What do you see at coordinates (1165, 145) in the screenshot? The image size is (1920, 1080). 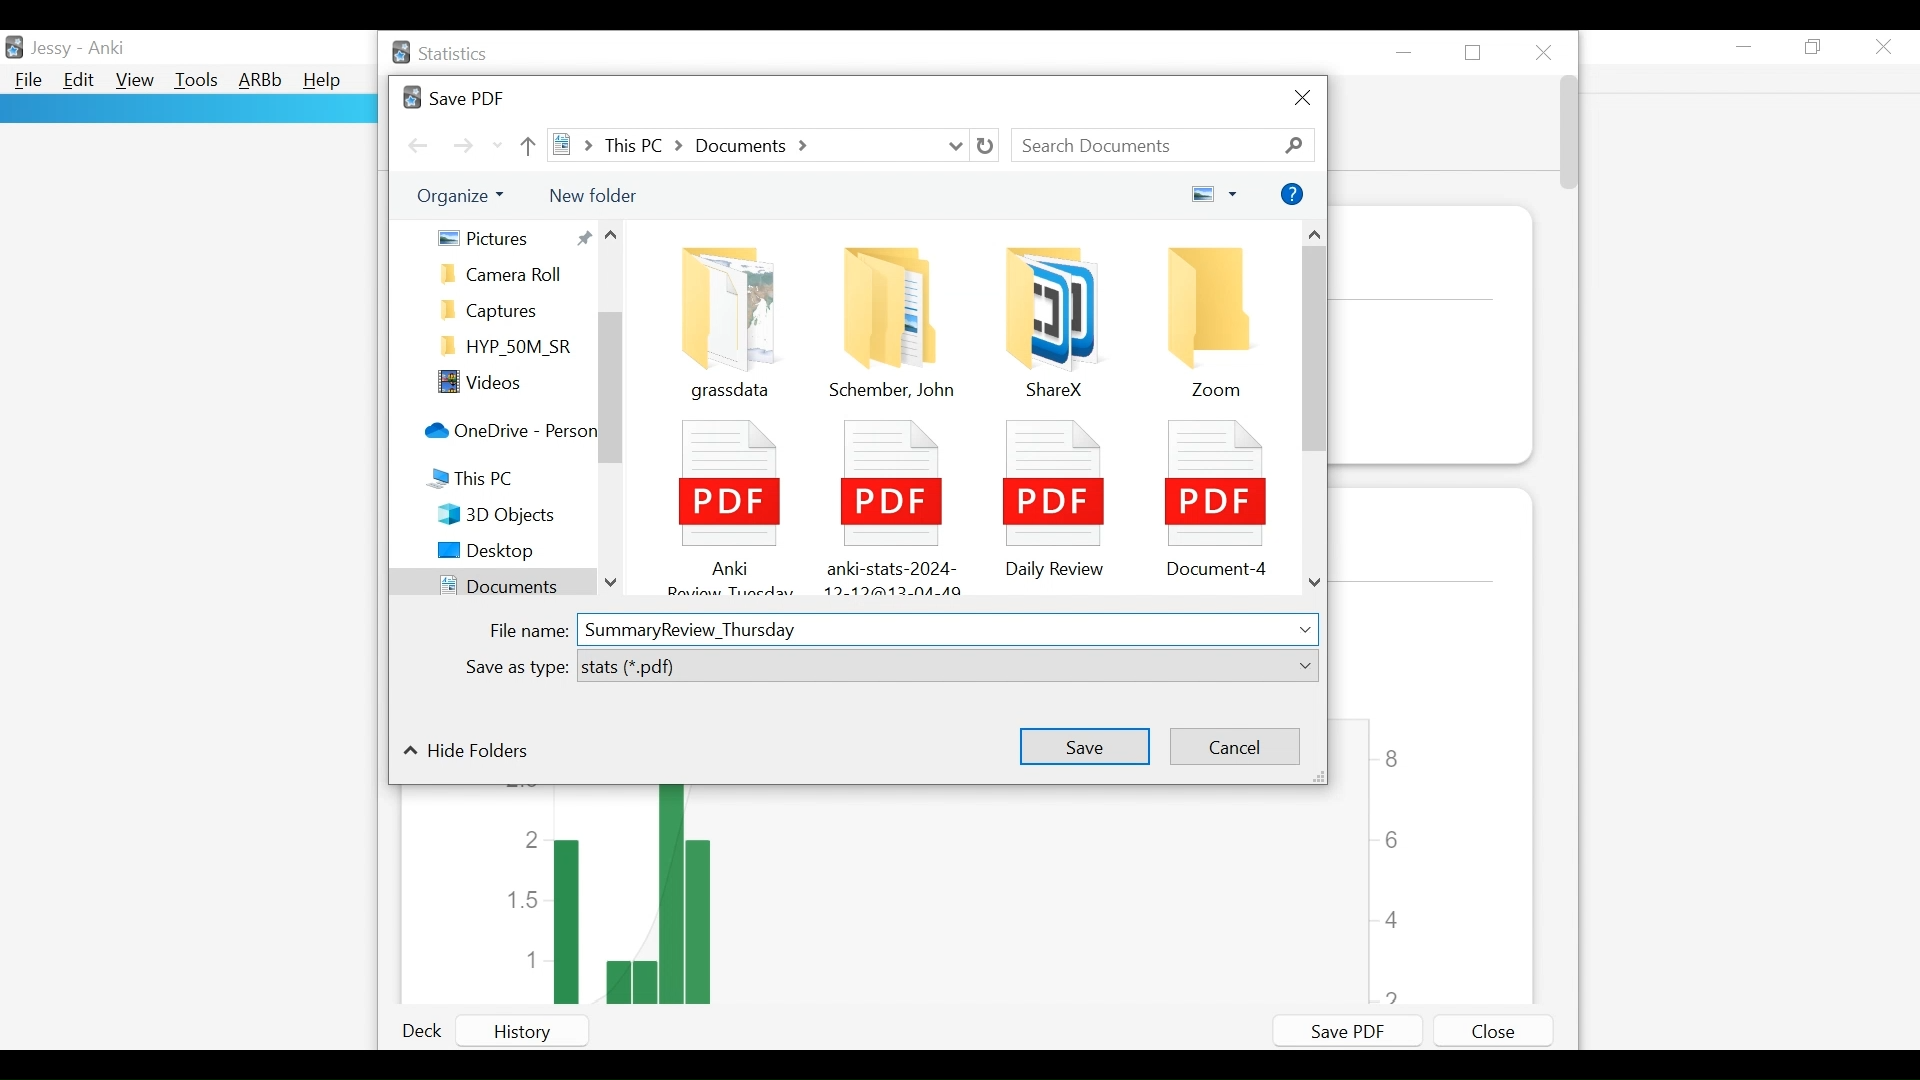 I see `Search Fields` at bounding box center [1165, 145].